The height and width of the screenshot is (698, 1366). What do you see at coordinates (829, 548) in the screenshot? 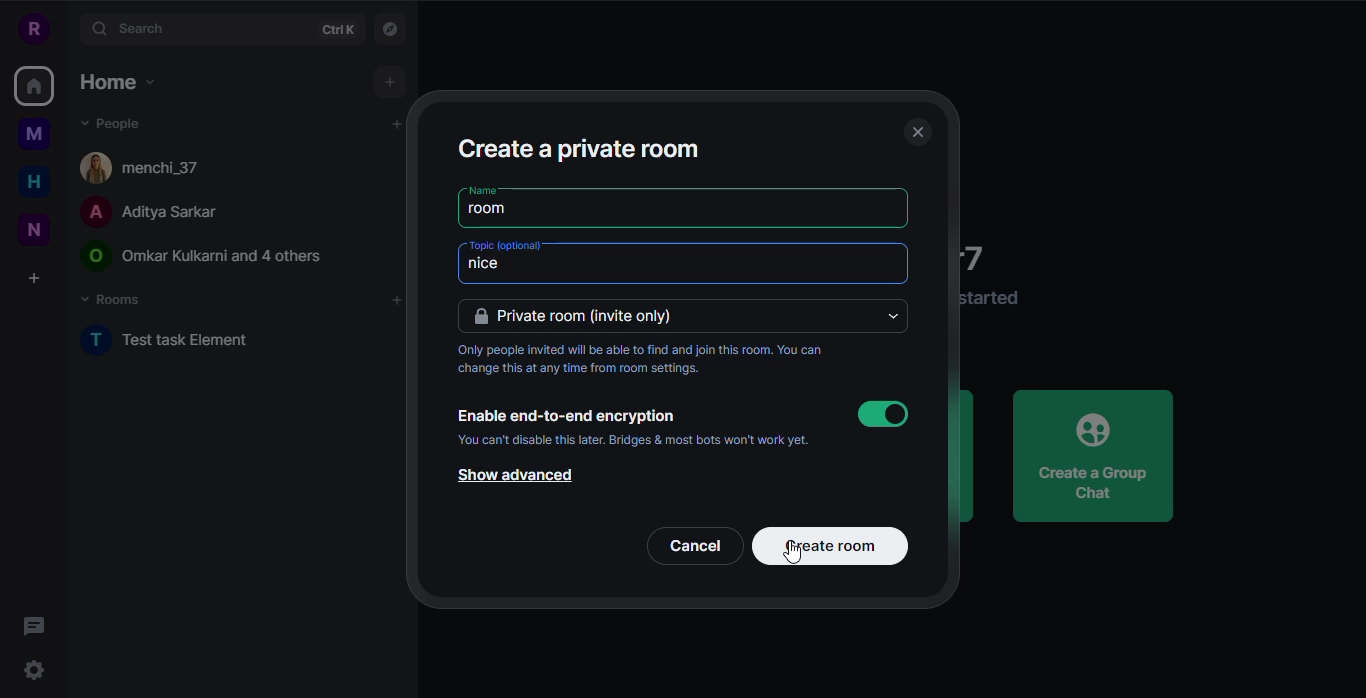
I see `Cursor on create room` at bounding box center [829, 548].